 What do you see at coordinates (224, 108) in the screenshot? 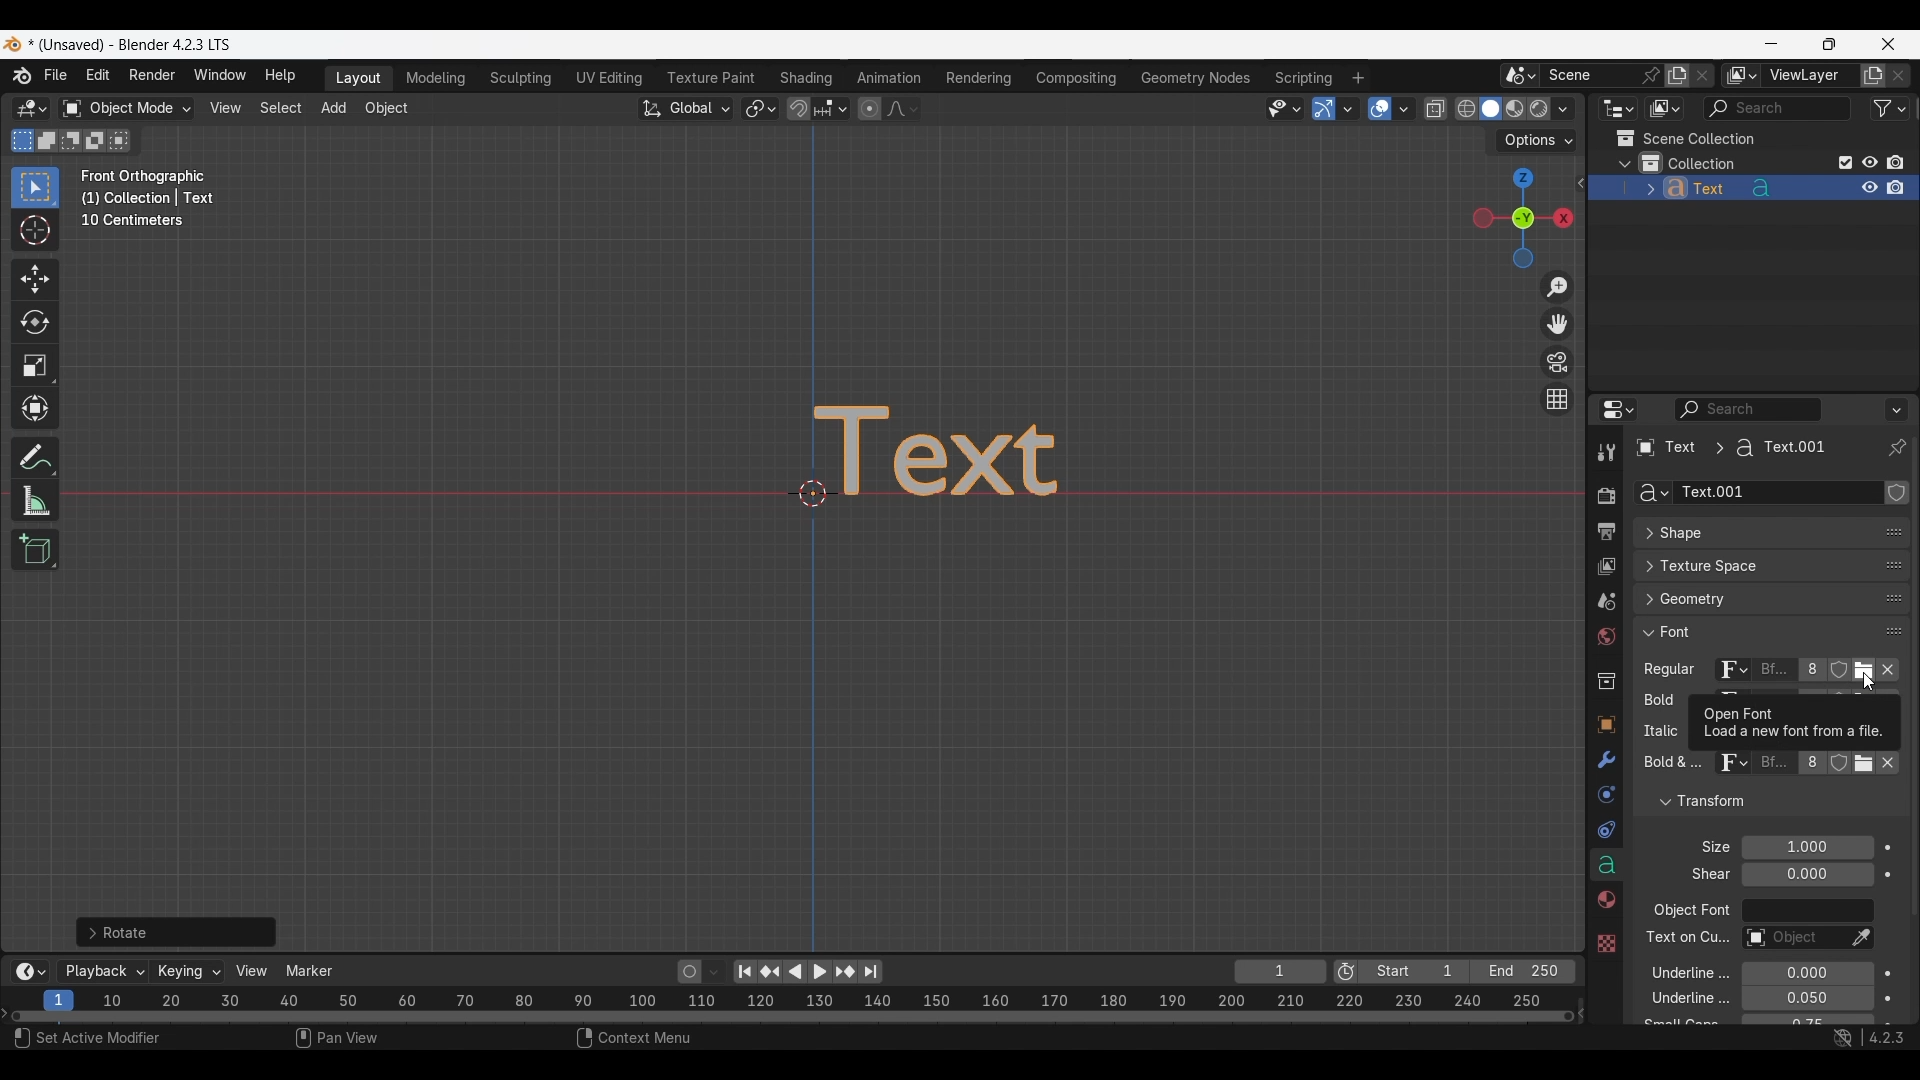
I see `View menu` at bounding box center [224, 108].